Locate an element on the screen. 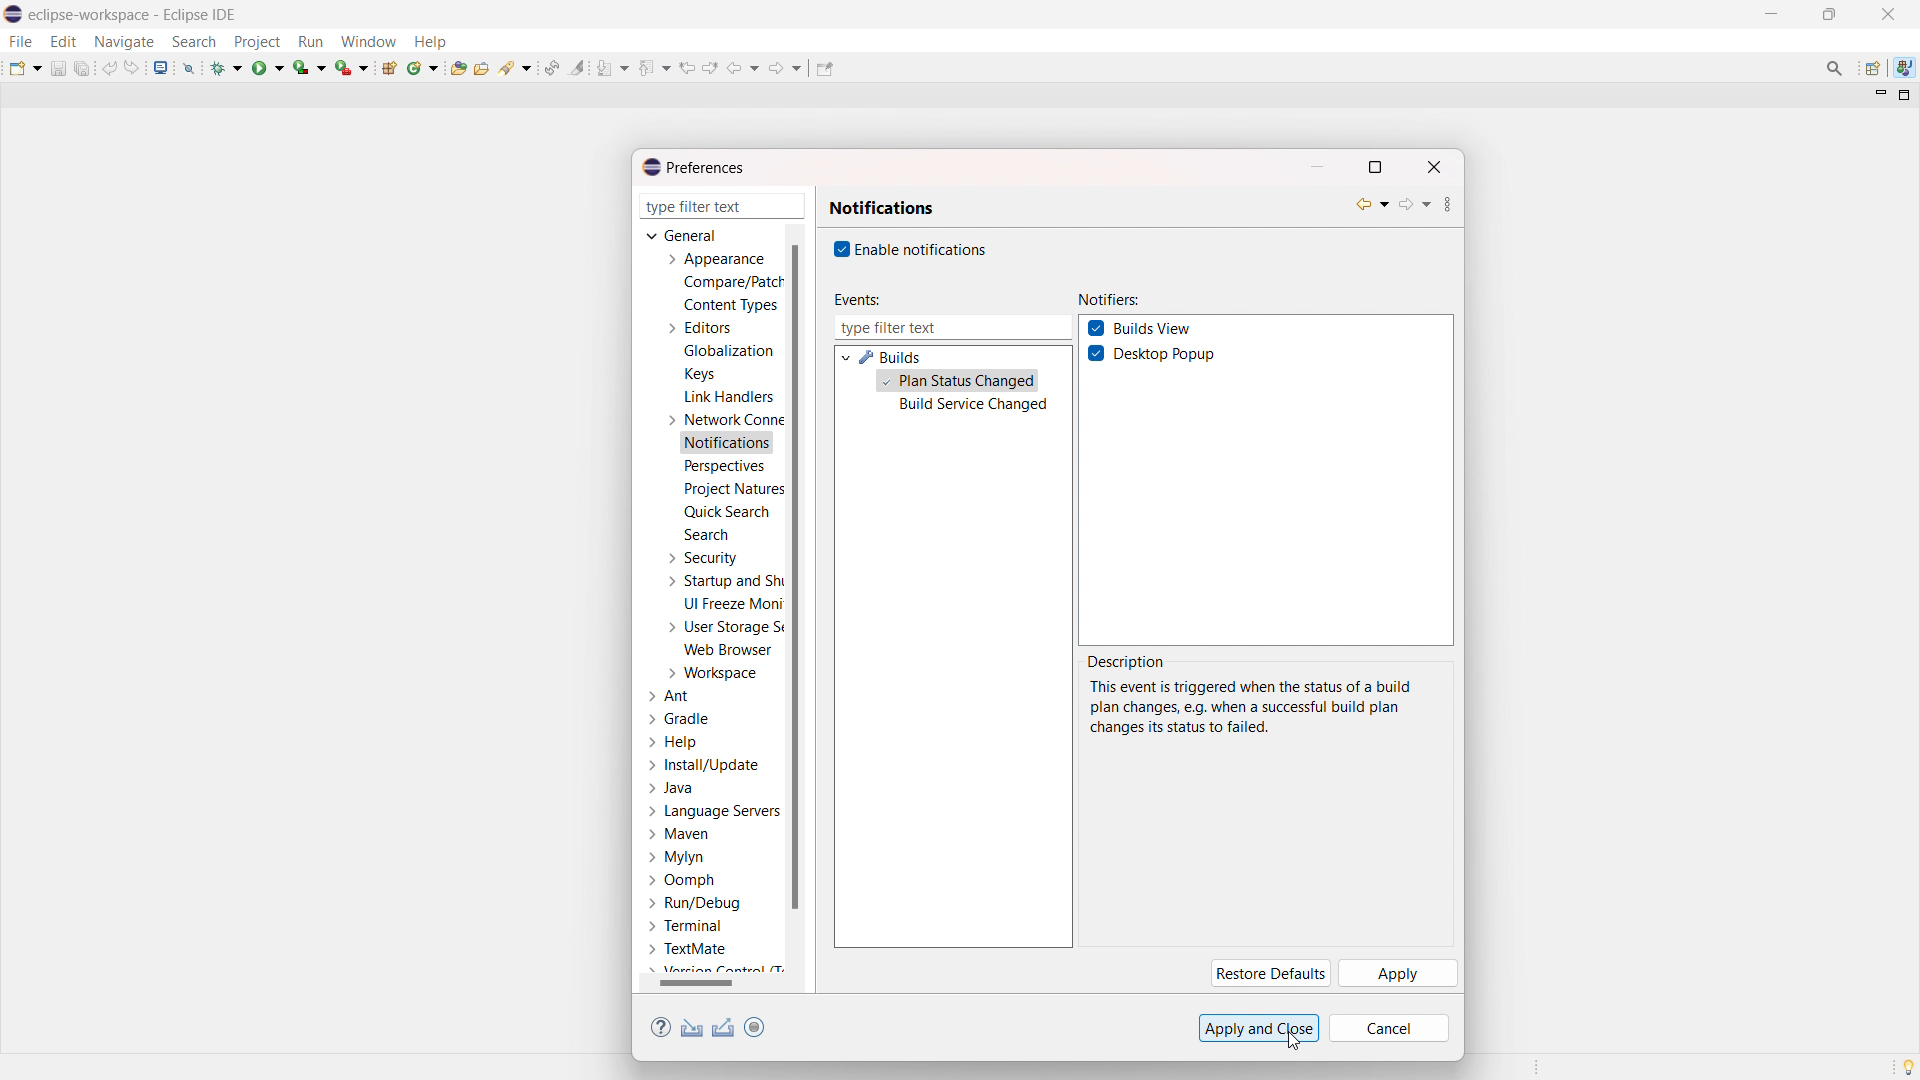  cursor is located at coordinates (1293, 1040).